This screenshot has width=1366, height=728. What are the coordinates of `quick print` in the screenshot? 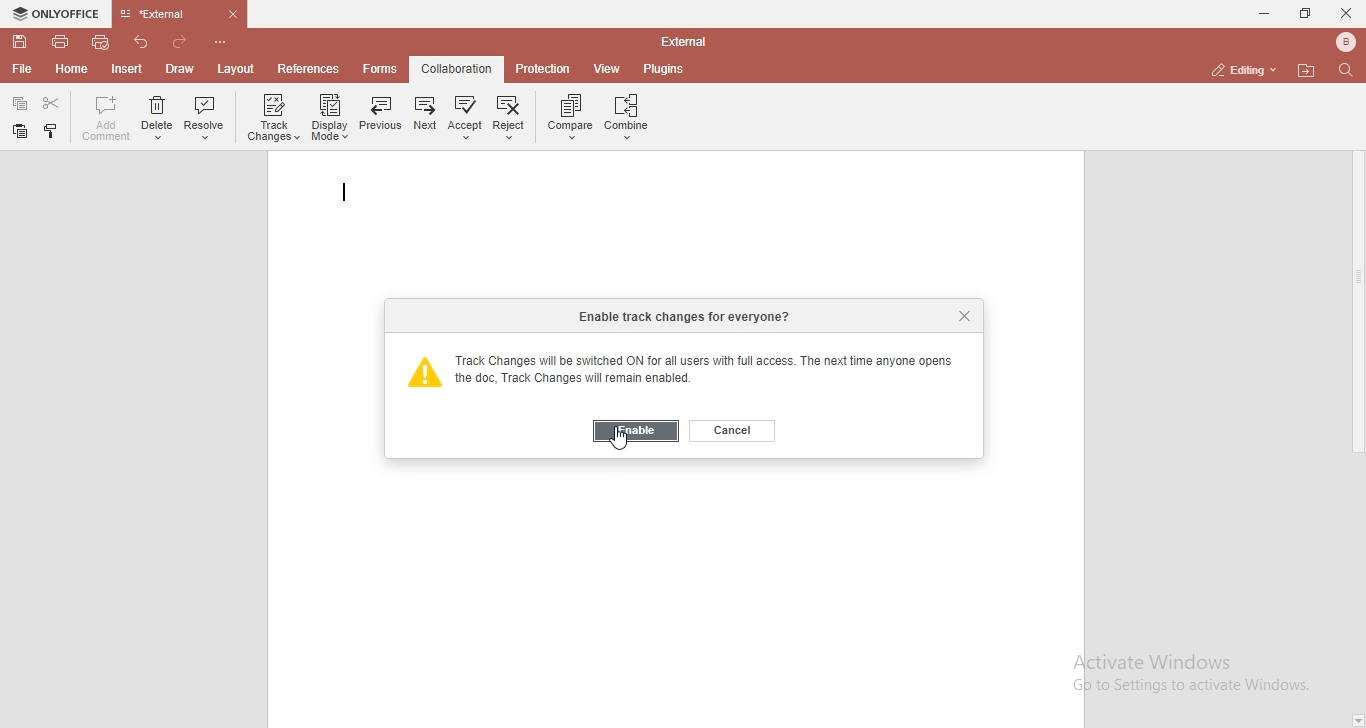 It's located at (102, 42).